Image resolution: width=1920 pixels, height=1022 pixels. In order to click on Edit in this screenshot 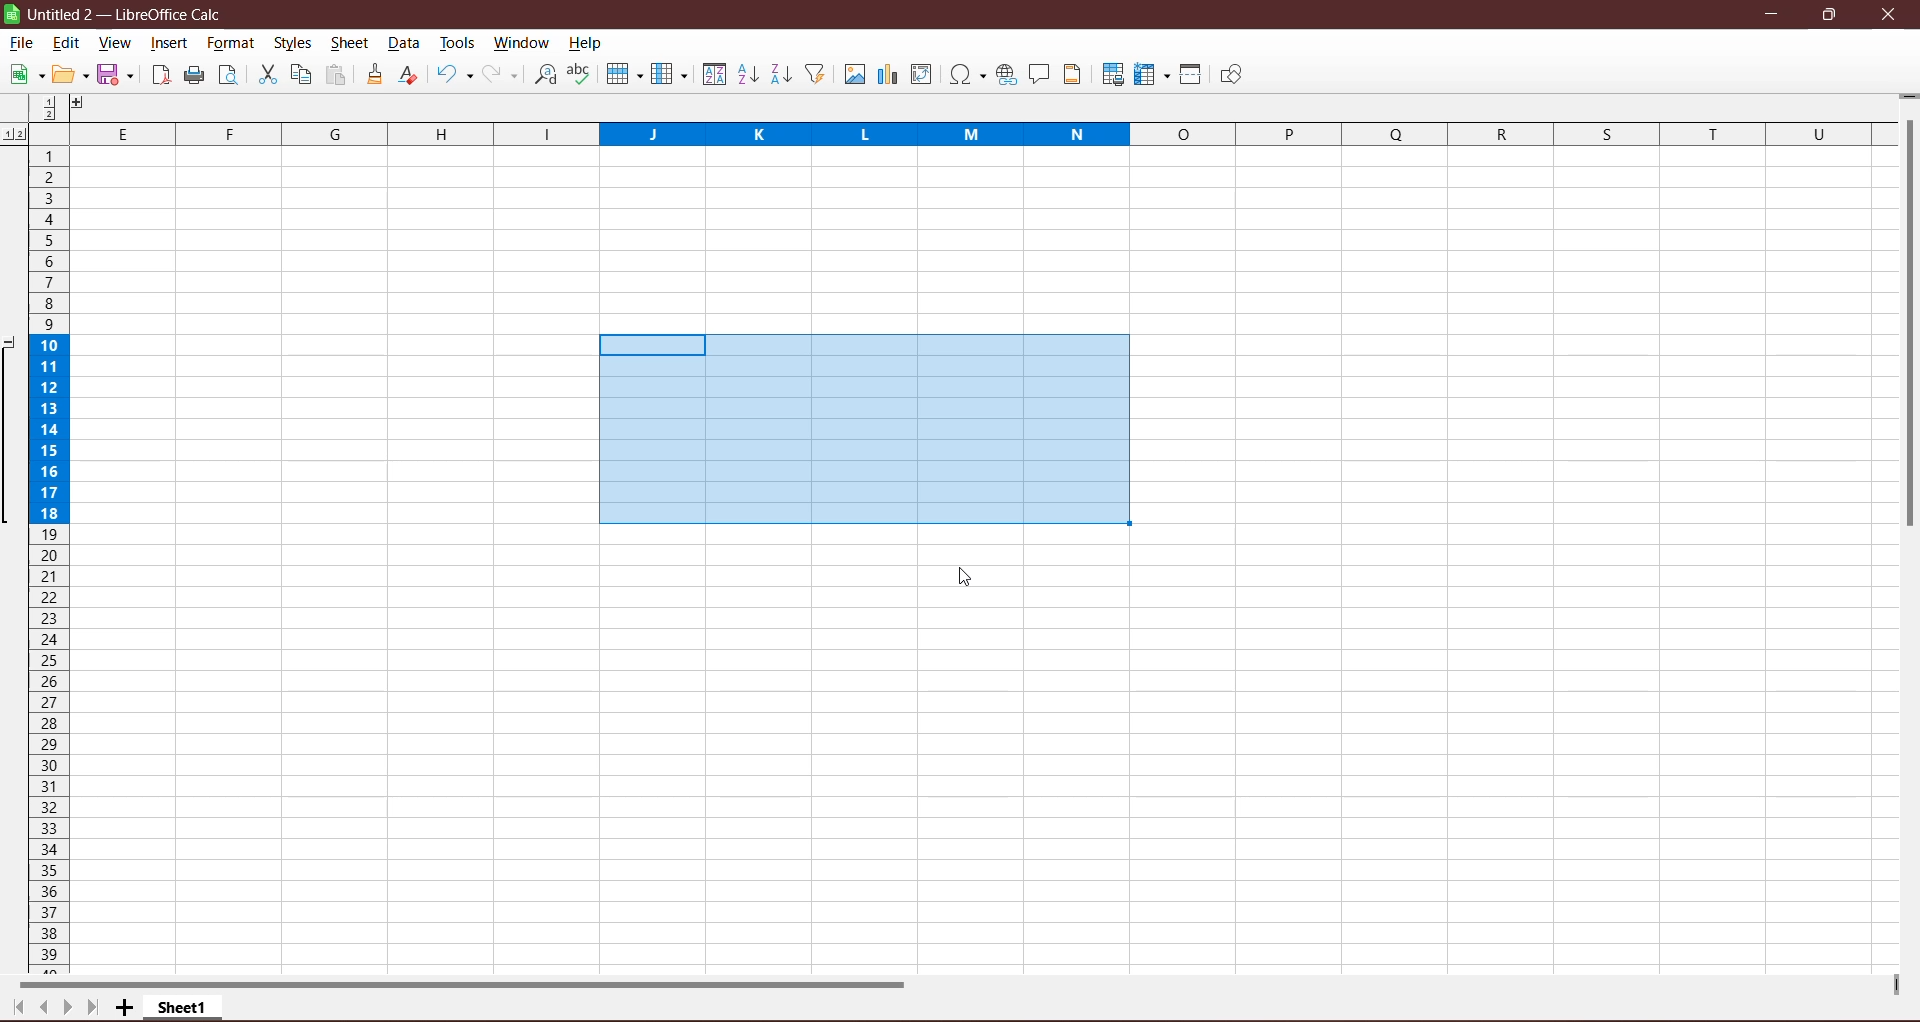, I will do `click(67, 45)`.